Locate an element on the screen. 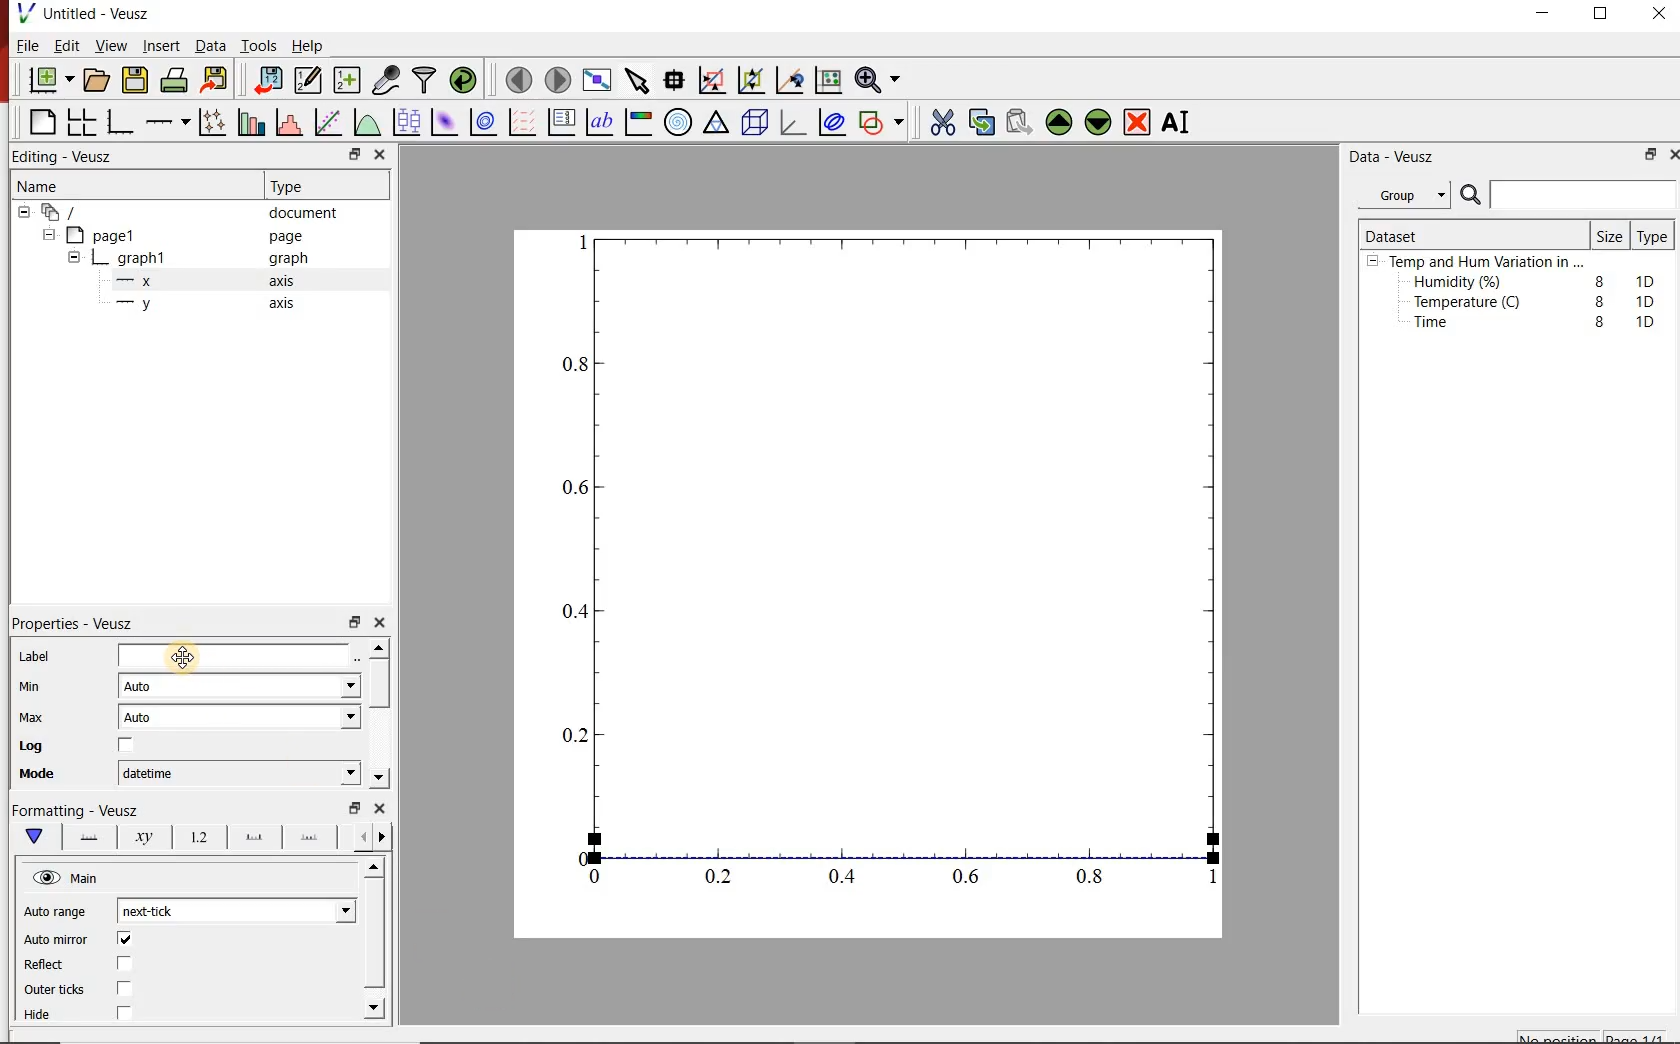 This screenshot has width=1680, height=1044. 0.4 is located at coordinates (571, 612).